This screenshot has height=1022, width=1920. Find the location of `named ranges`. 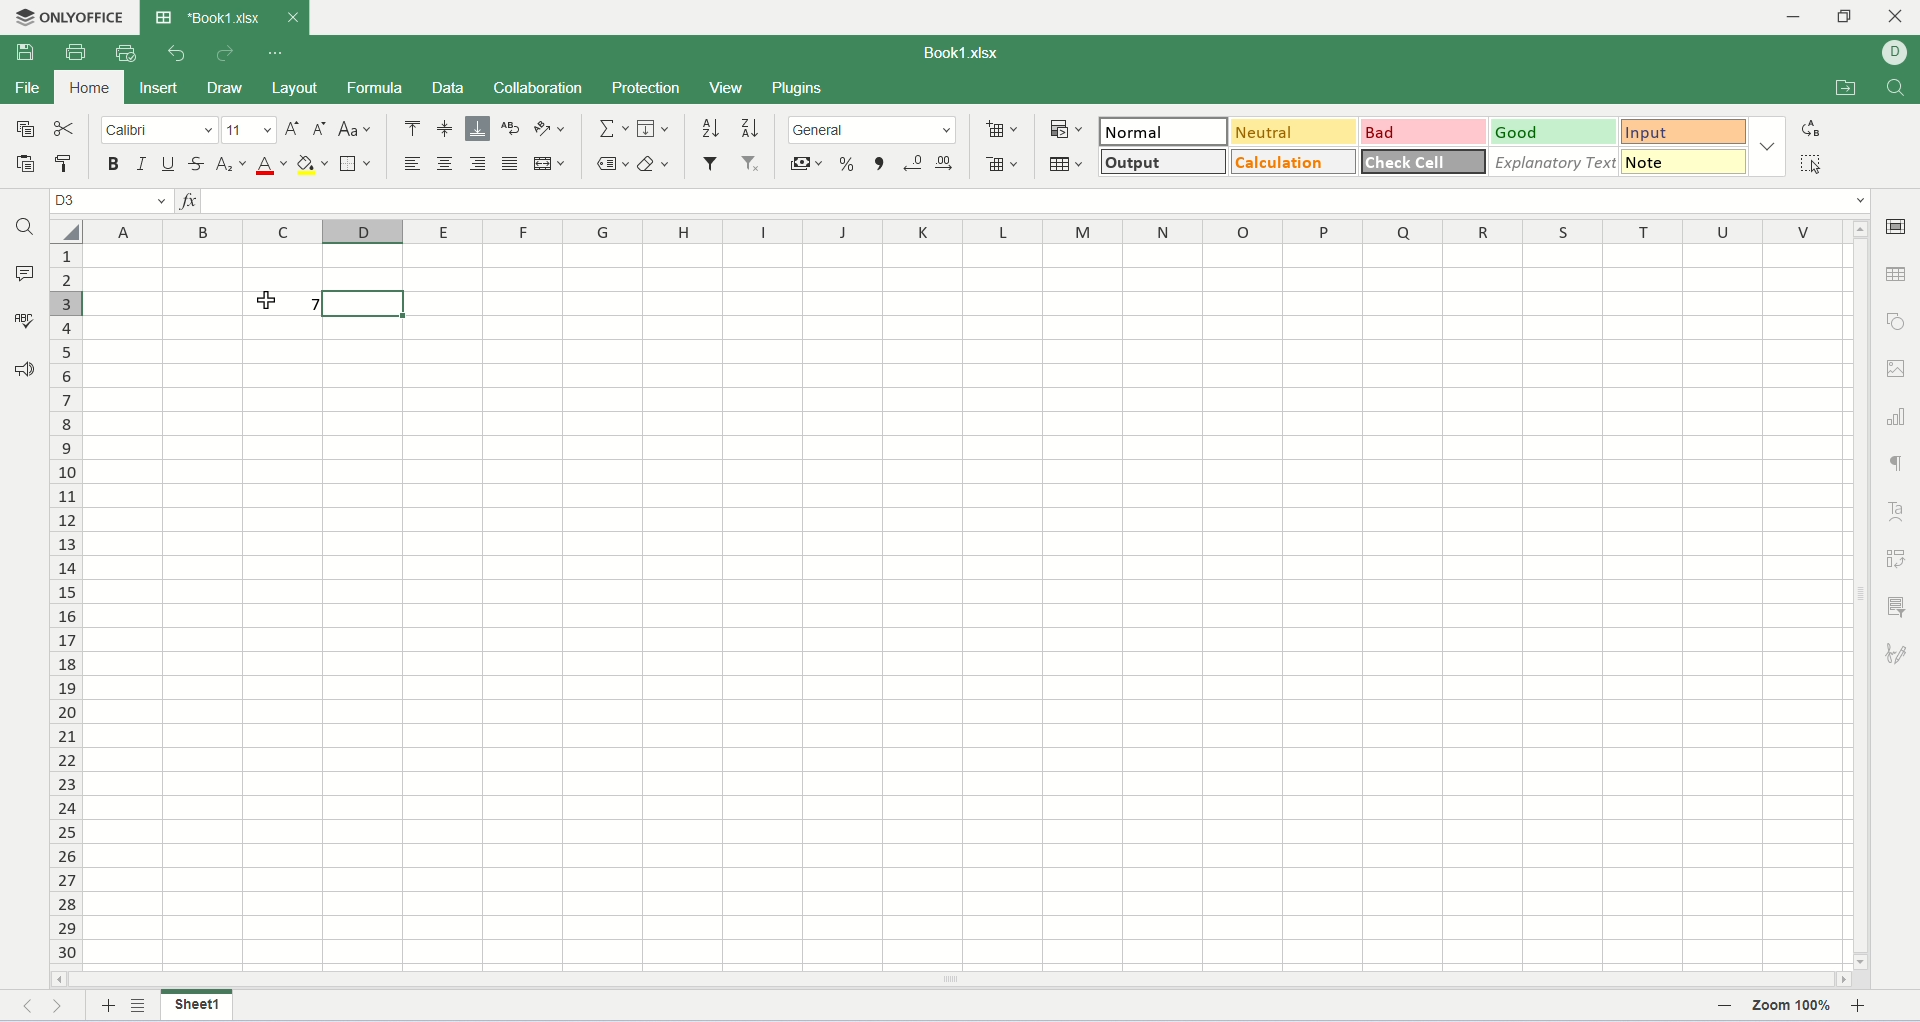

named ranges is located at coordinates (613, 166).